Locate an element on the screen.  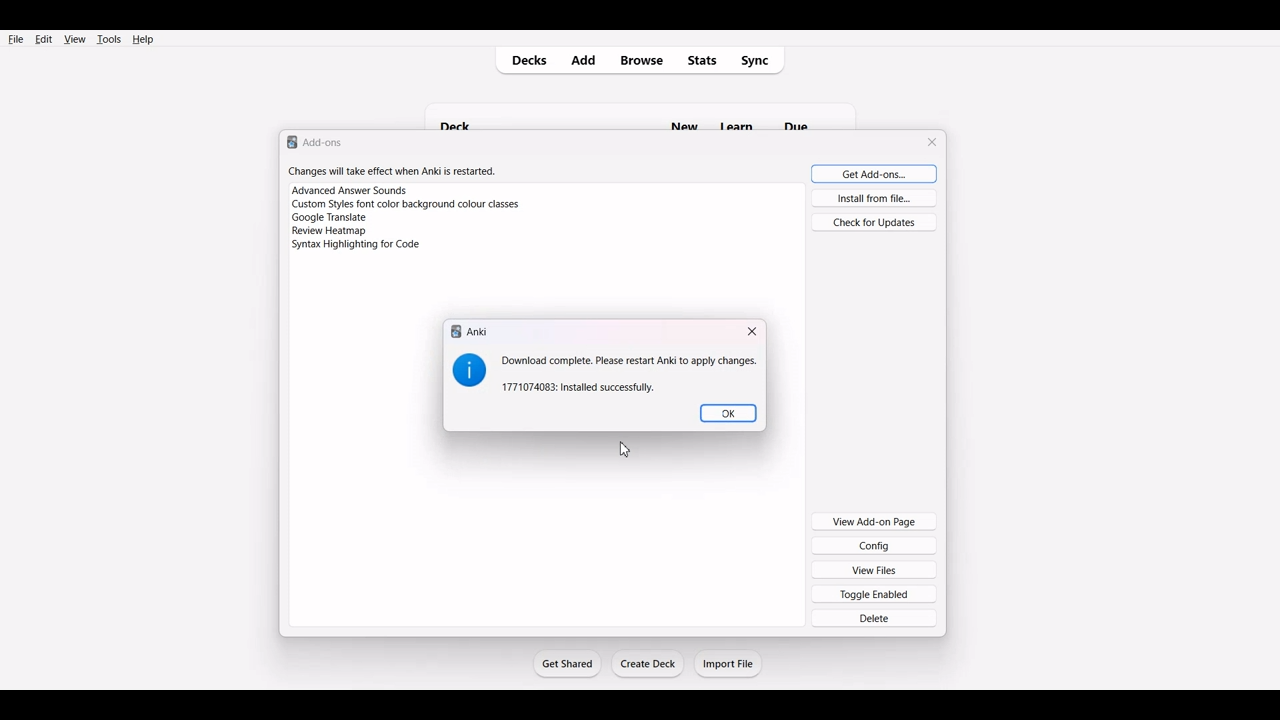
Config is located at coordinates (874, 545).